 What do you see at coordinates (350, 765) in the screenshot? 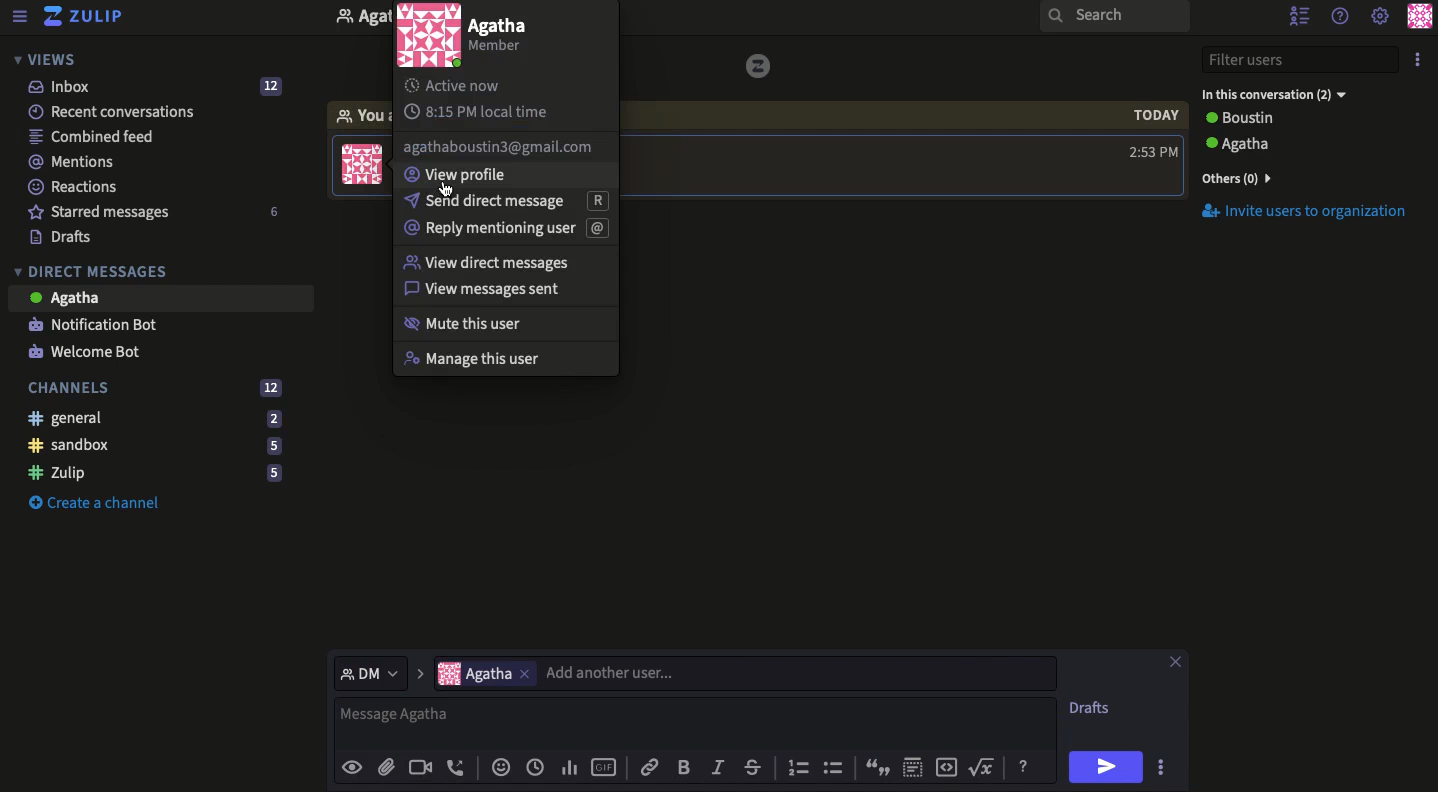
I see `Preview` at bounding box center [350, 765].